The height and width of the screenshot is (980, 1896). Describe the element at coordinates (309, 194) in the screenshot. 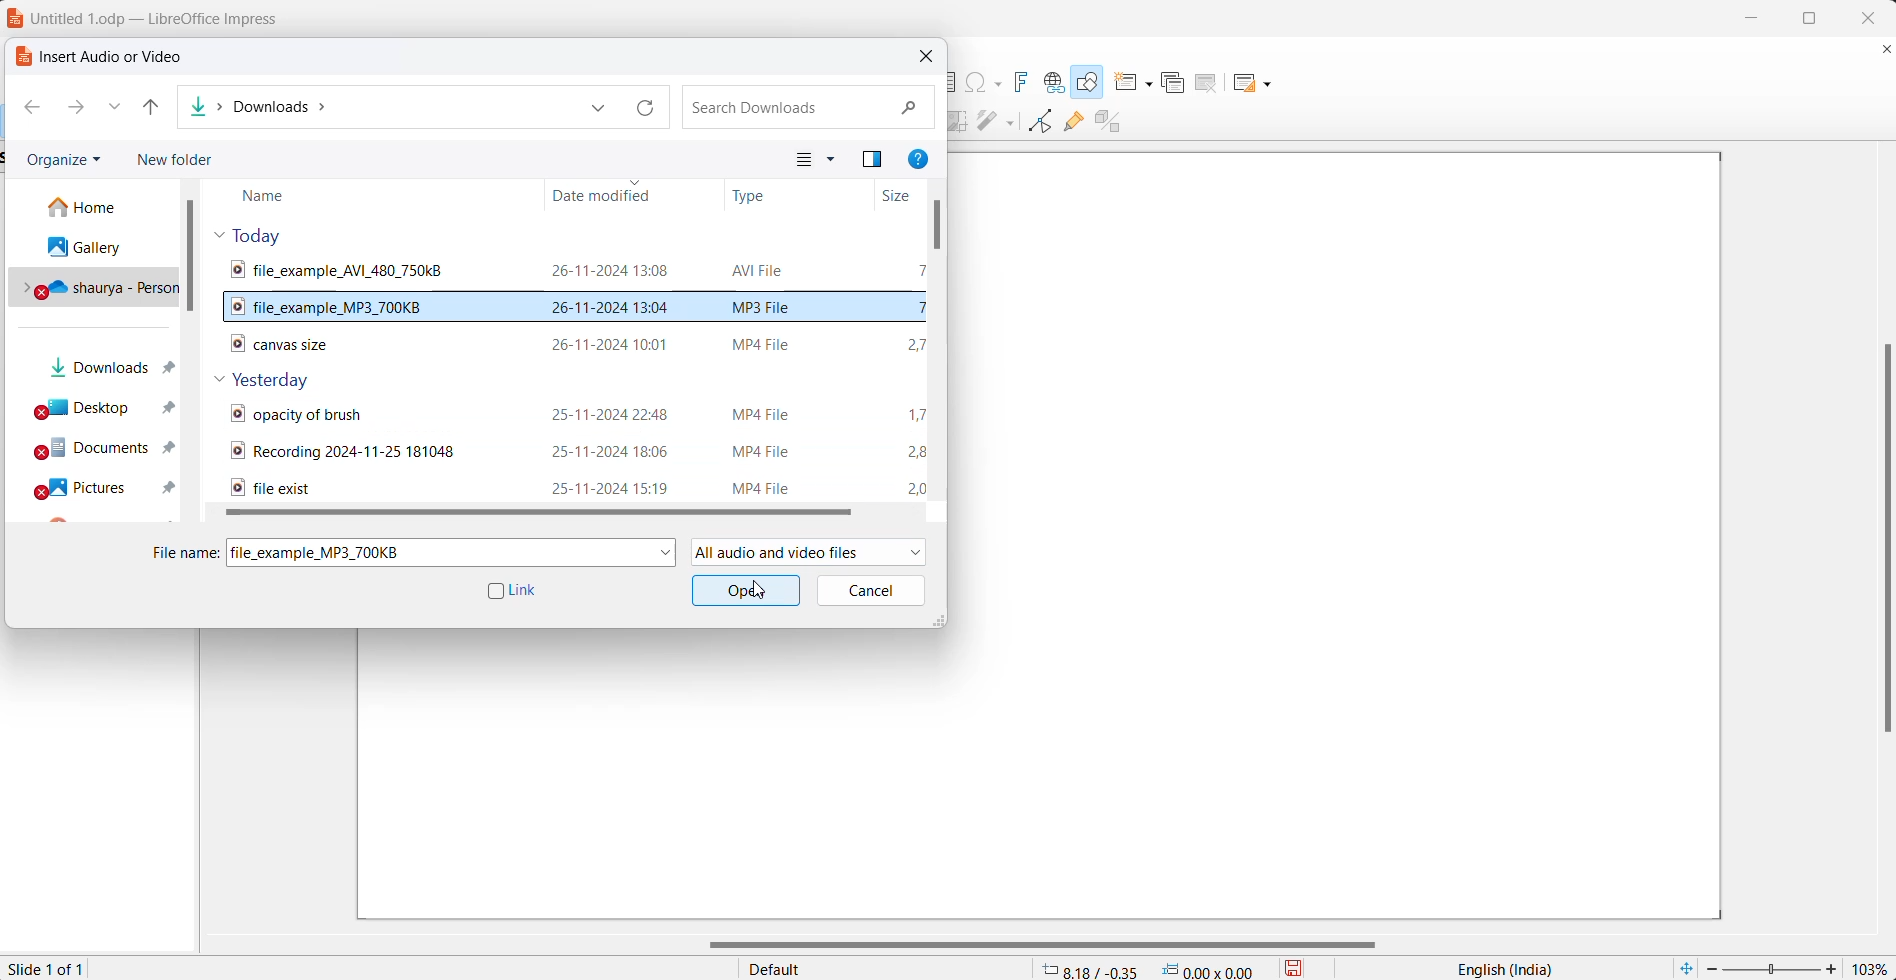

I see `name` at that location.